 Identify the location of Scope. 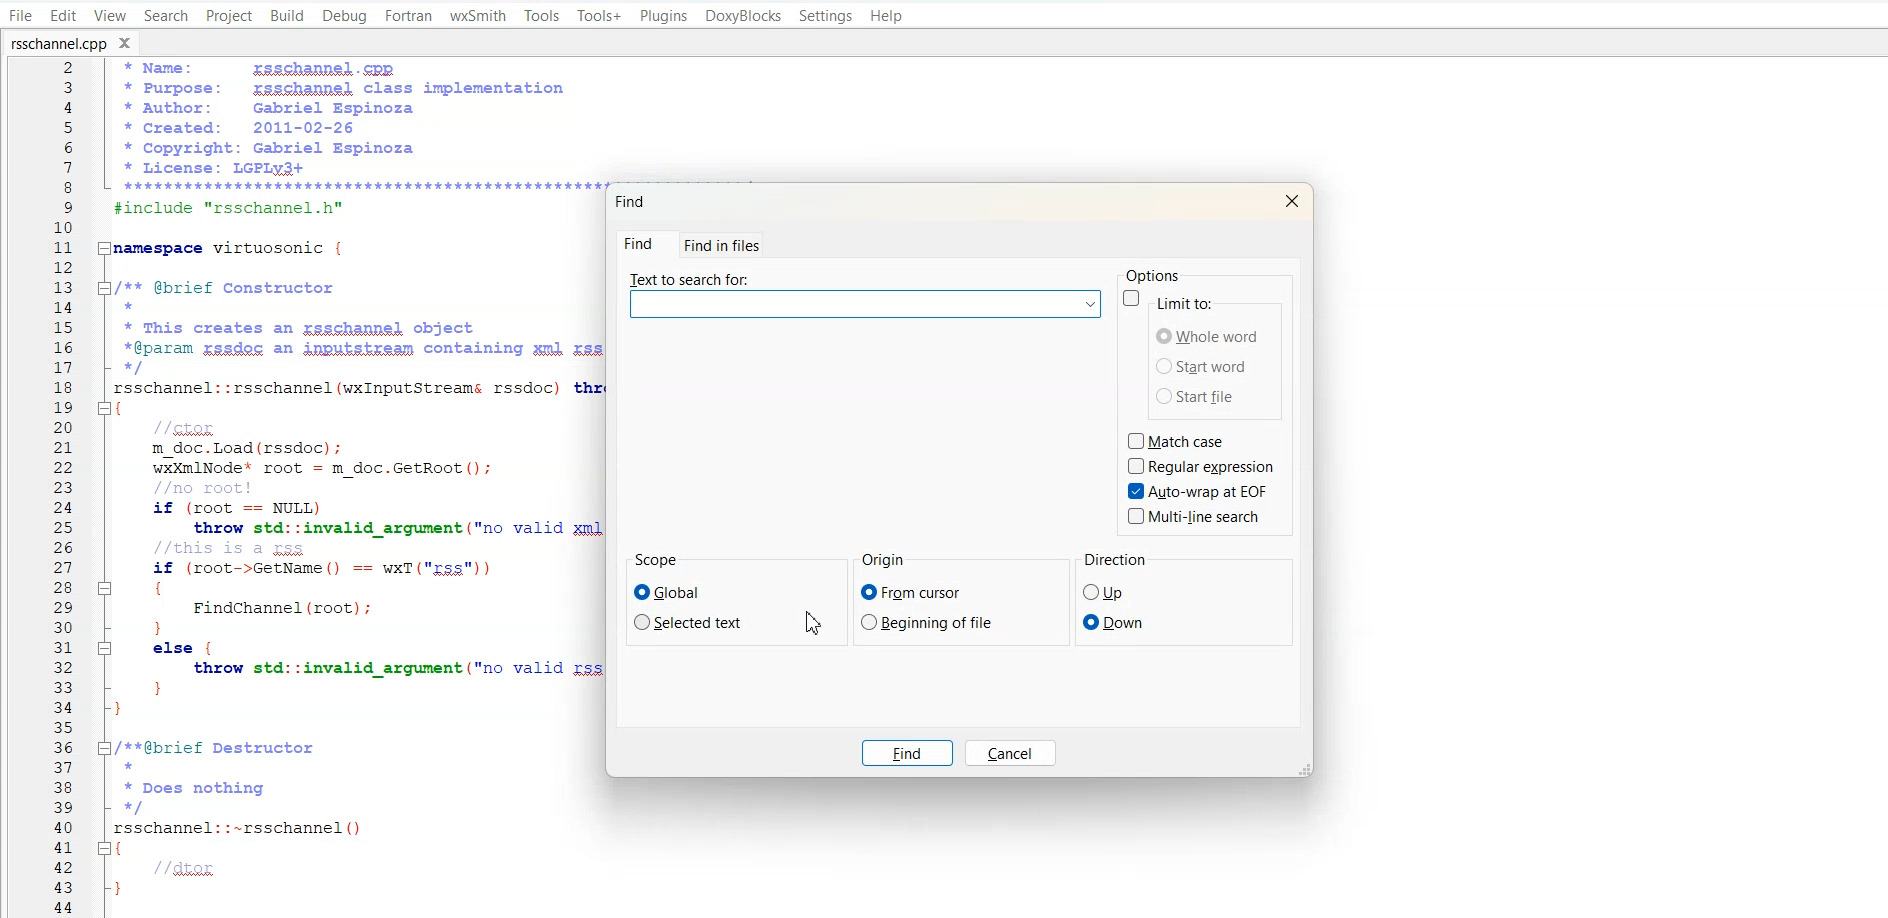
(658, 561).